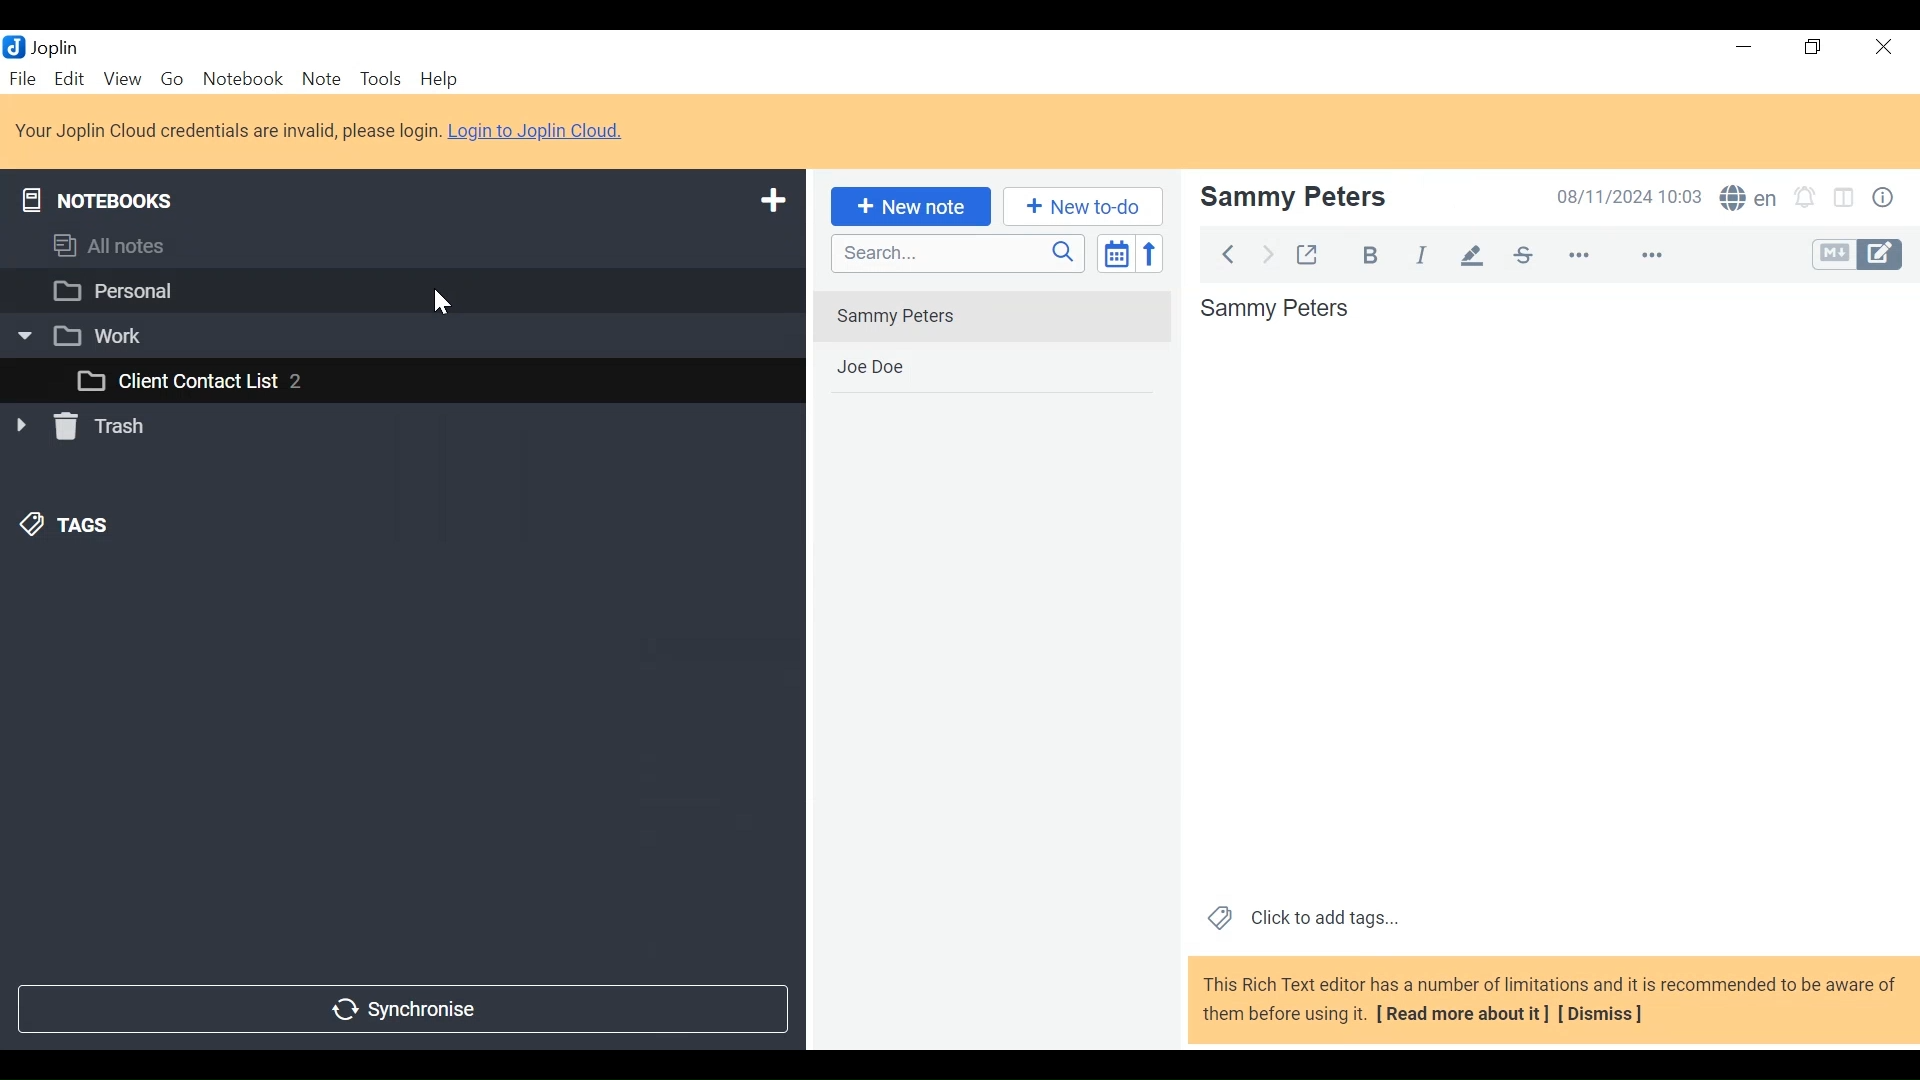  I want to click on cursor, so click(438, 300).